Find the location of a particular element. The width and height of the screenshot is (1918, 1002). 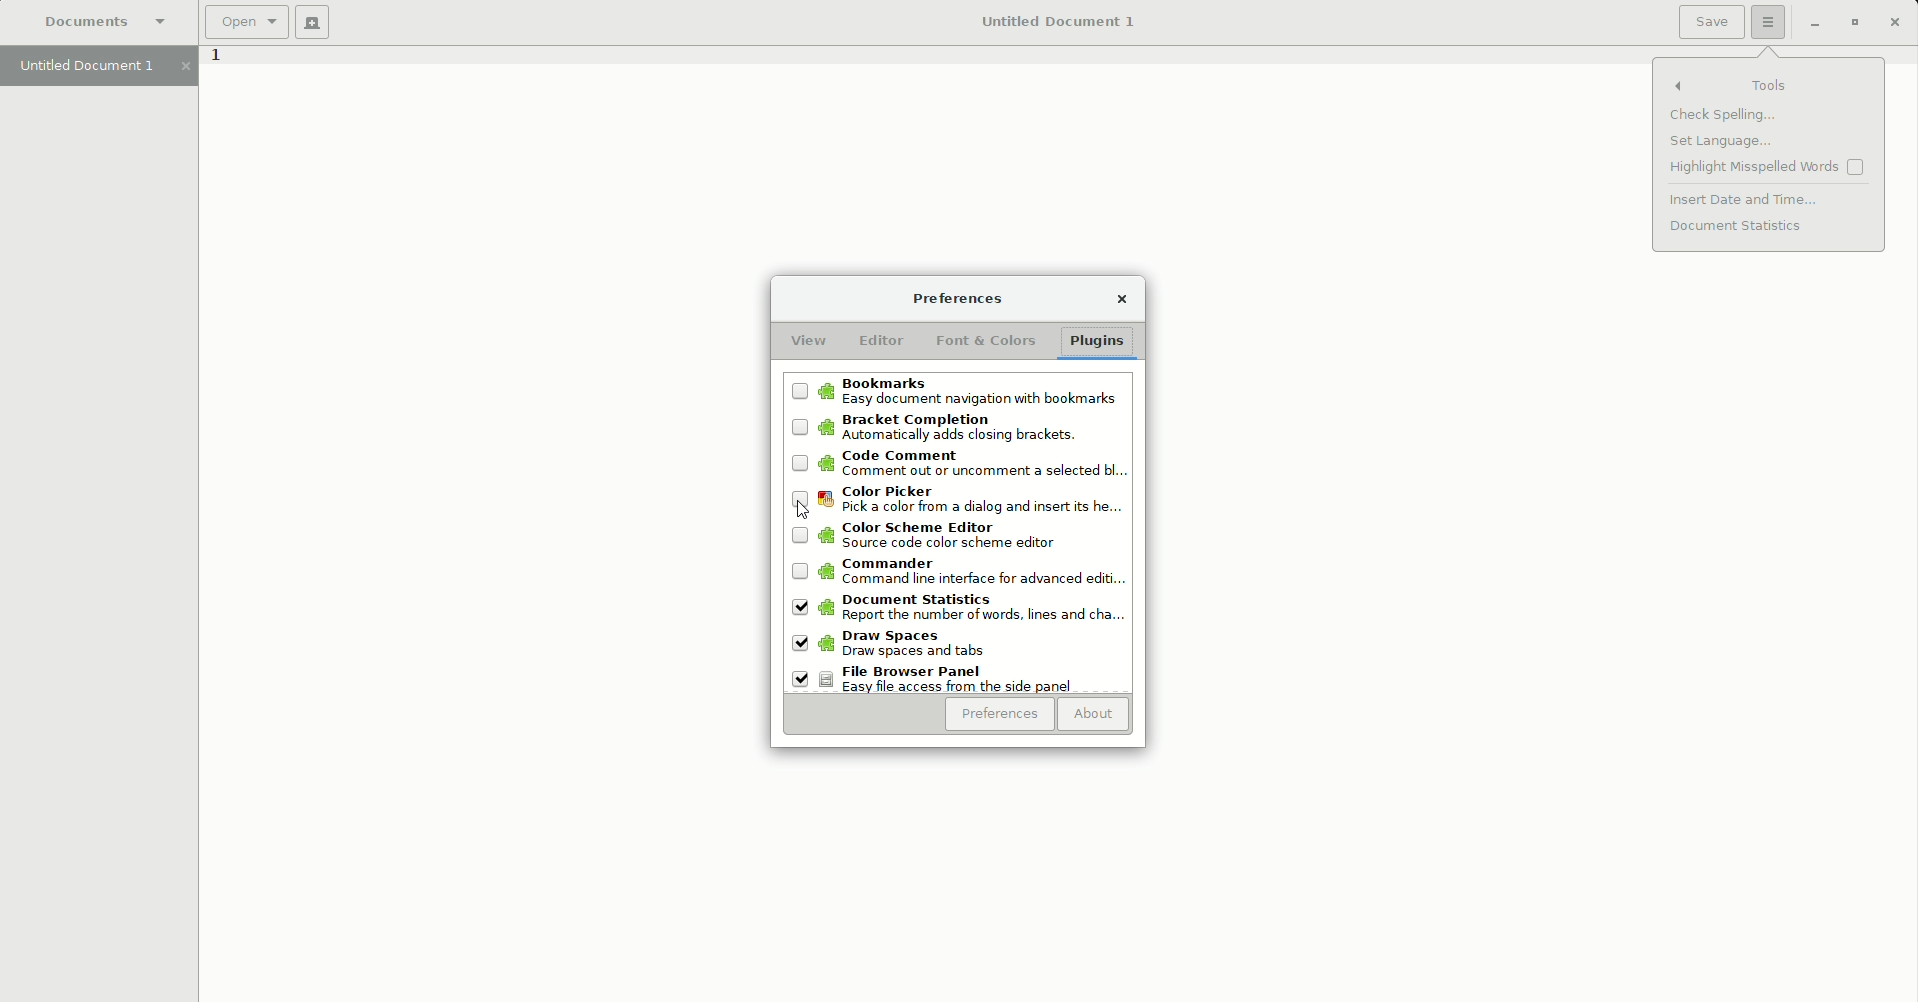

Set language is located at coordinates (1718, 142).